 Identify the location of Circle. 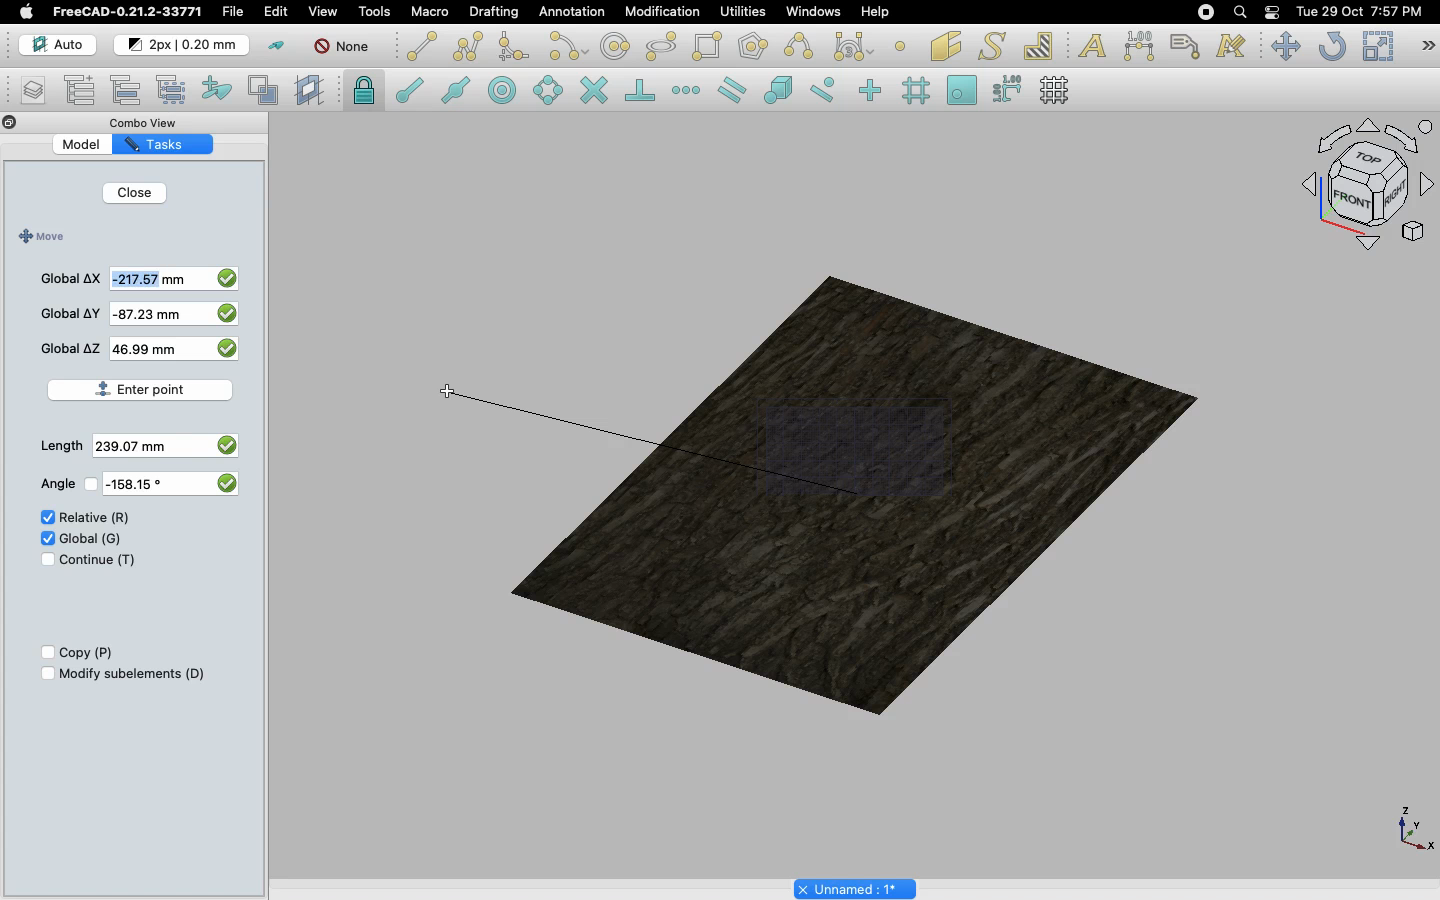
(616, 49).